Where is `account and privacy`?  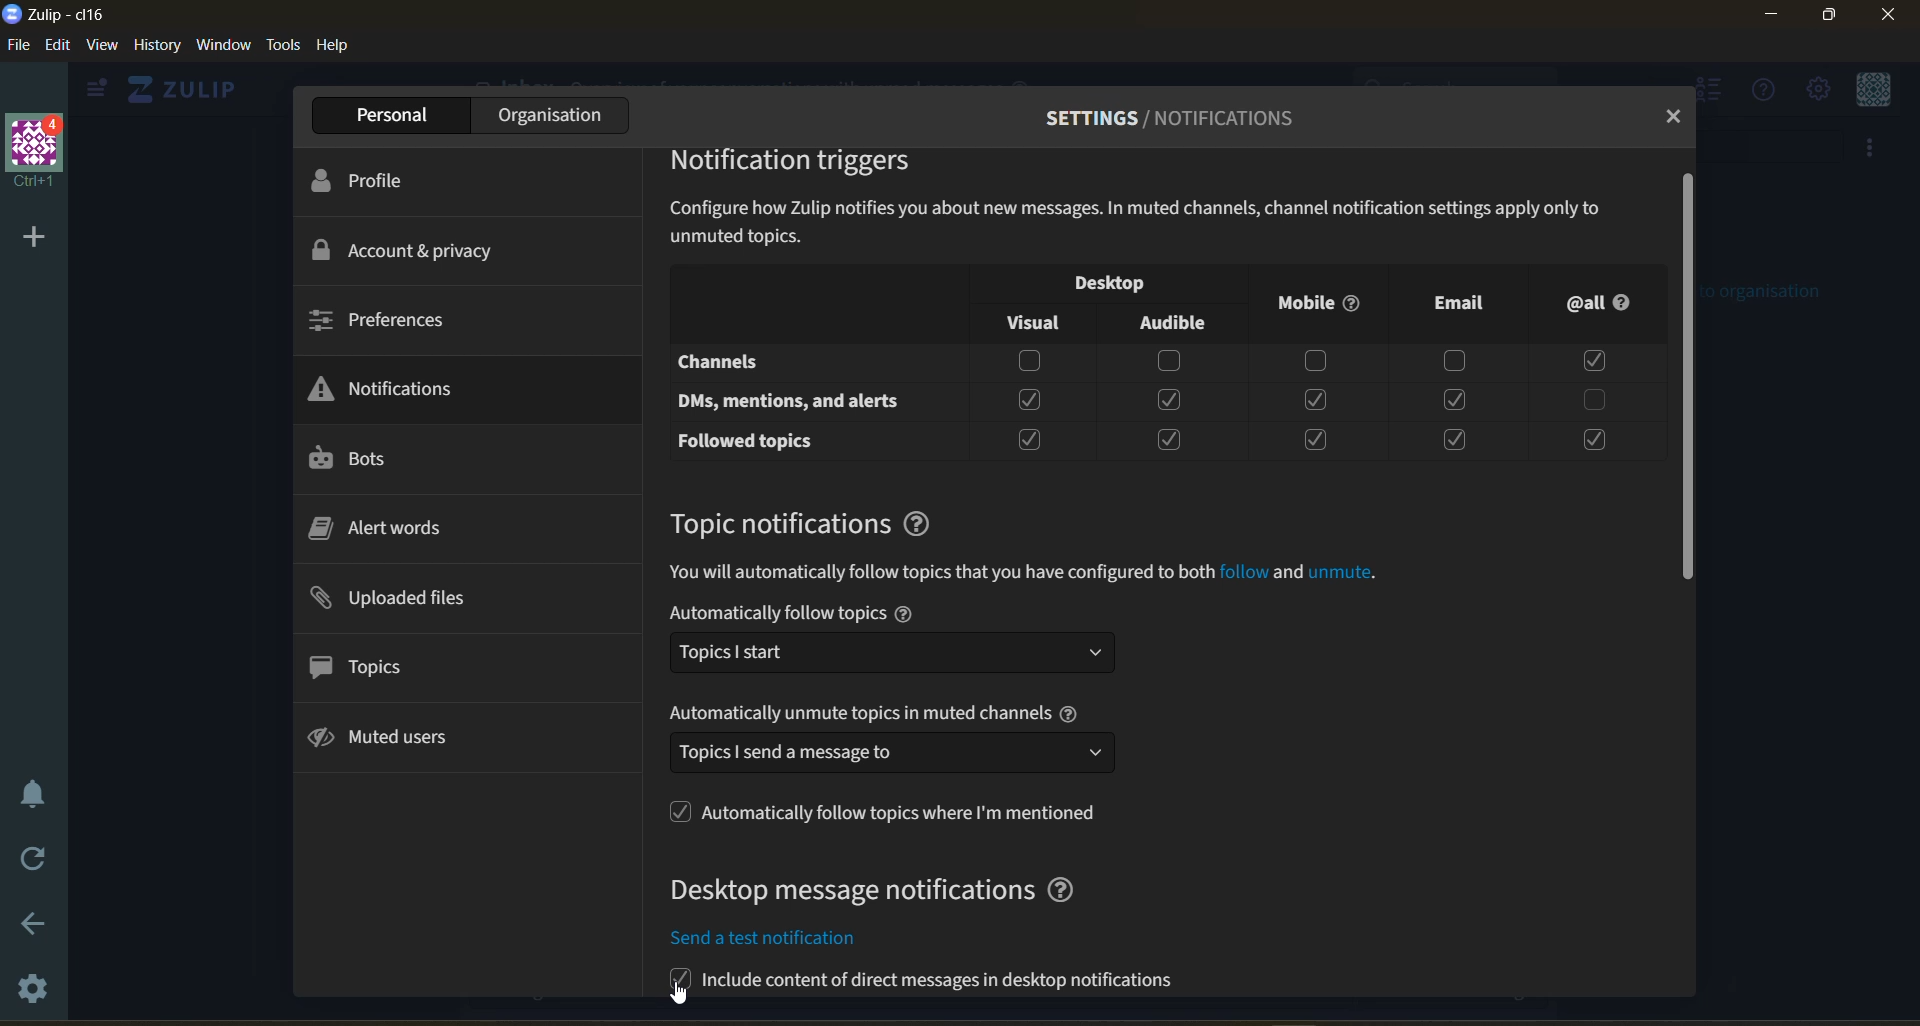 account and privacy is located at coordinates (418, 251).